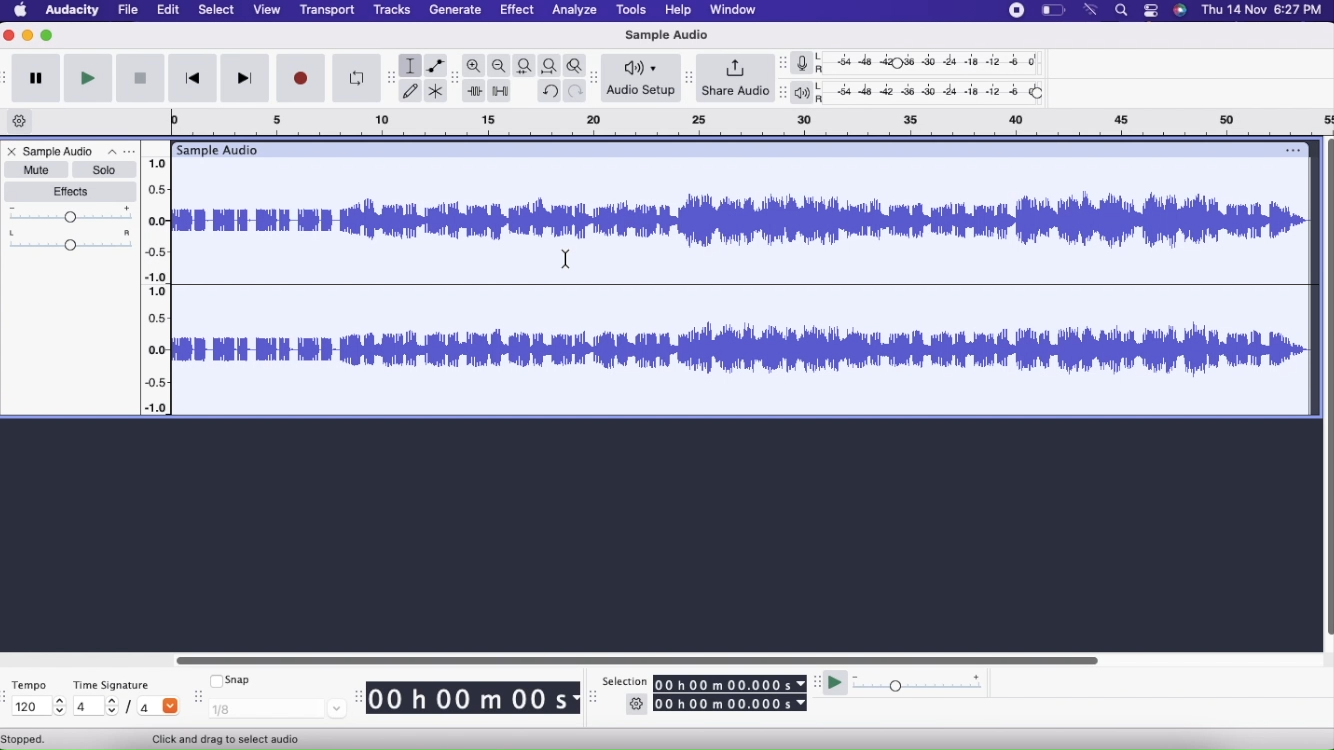 Image resolution: width=1334 pixels, height=750 pixels. Describe the element at coordinates (234, 681) in the screenshot. I see `Snap` at that location.